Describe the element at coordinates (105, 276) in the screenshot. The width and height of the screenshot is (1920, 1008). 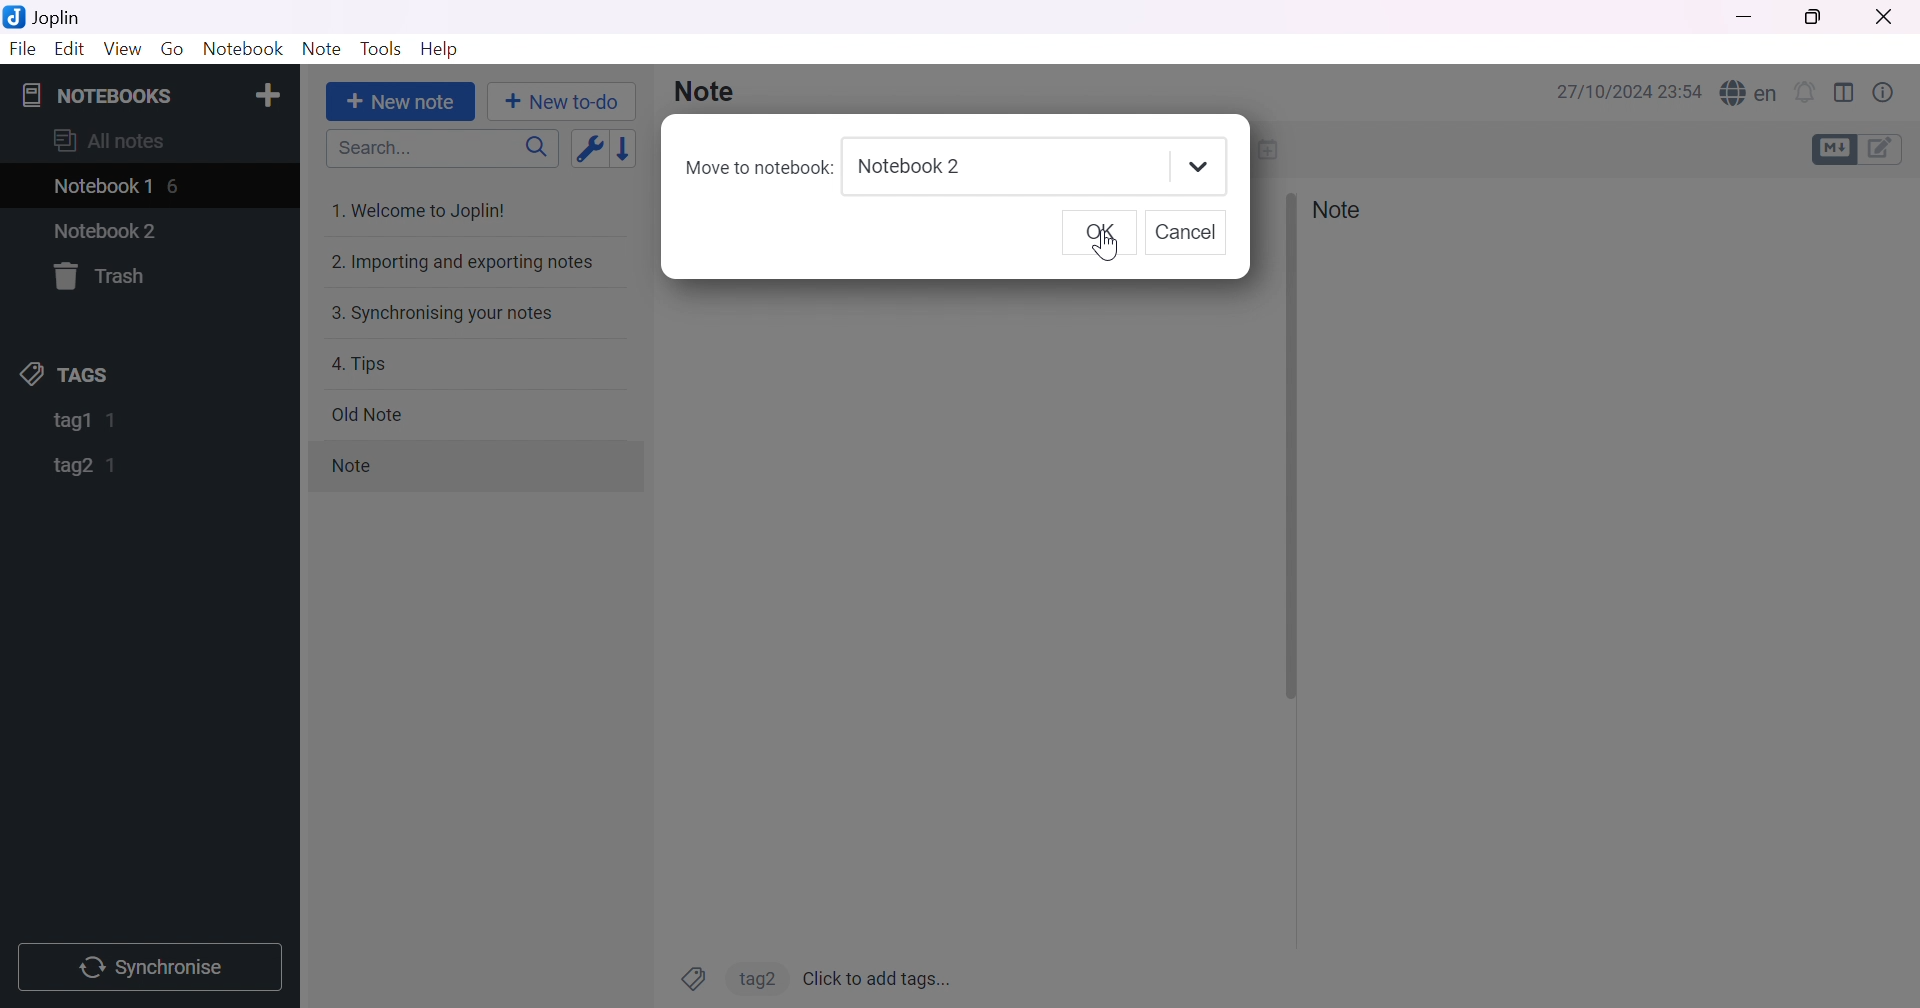
I see `Trash` at that location.